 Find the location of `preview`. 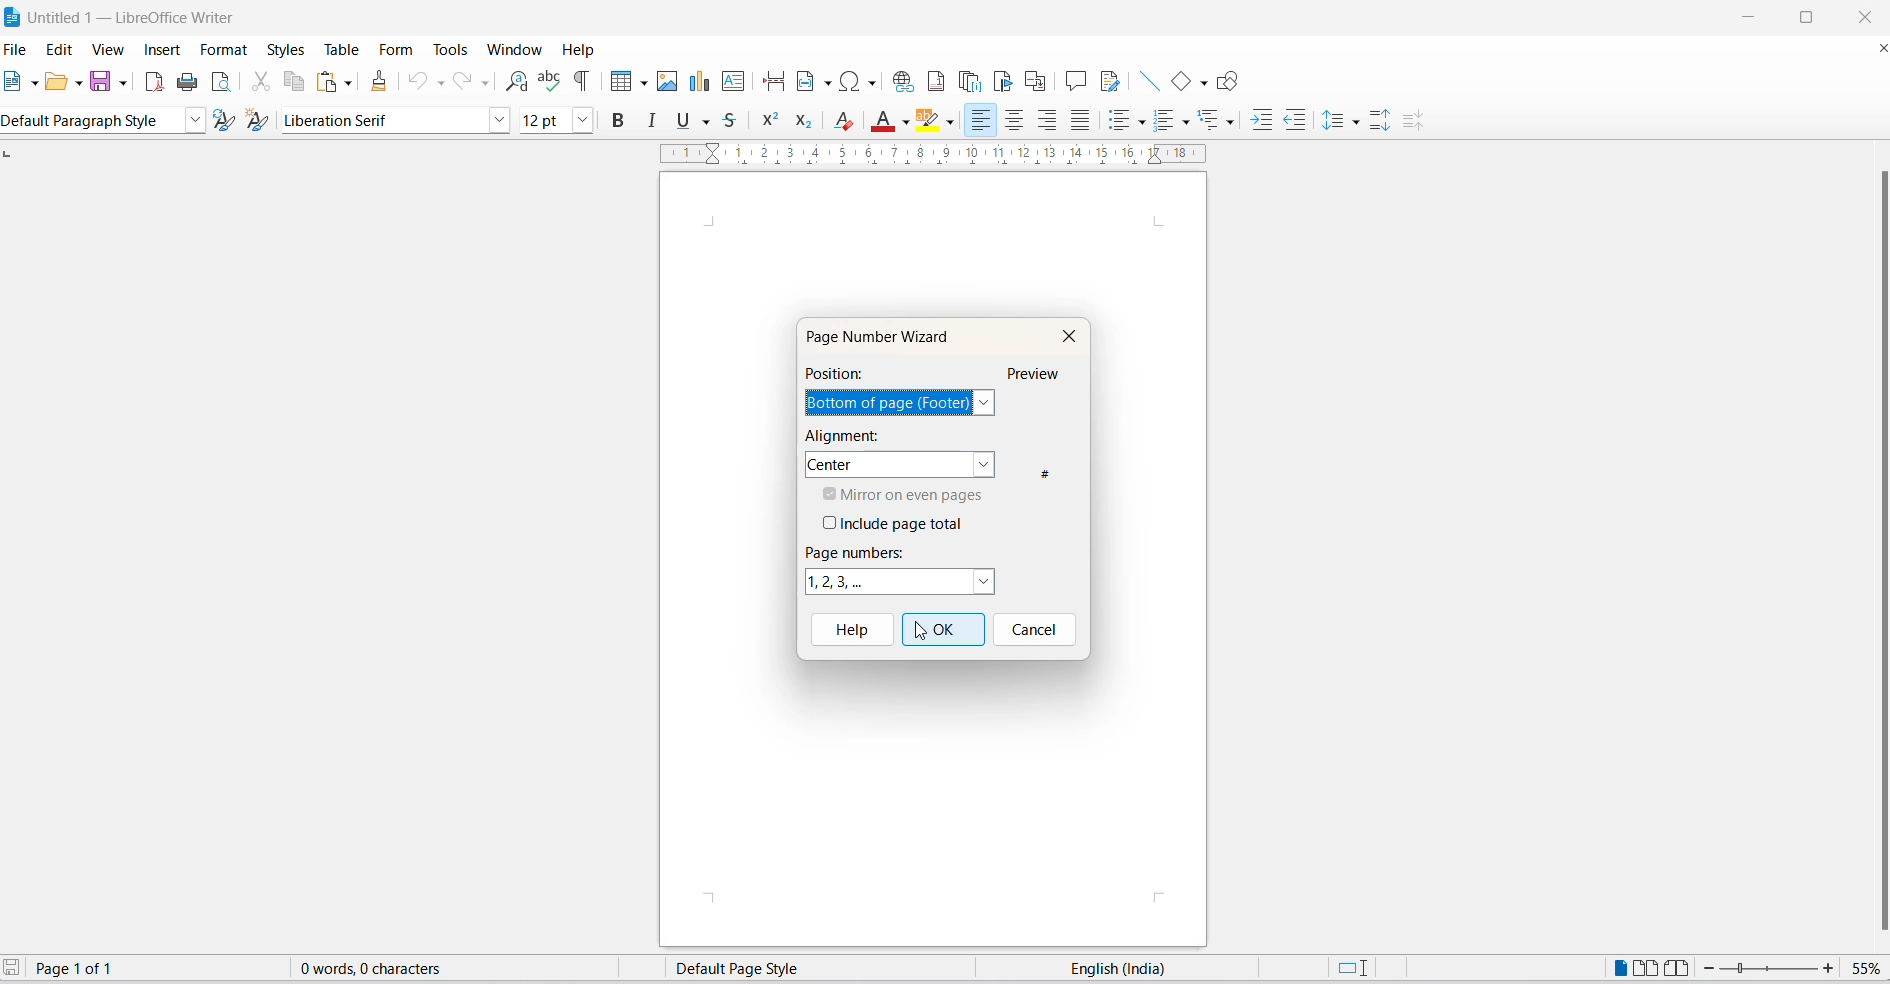

preview is located at coordinates (1035, 373).